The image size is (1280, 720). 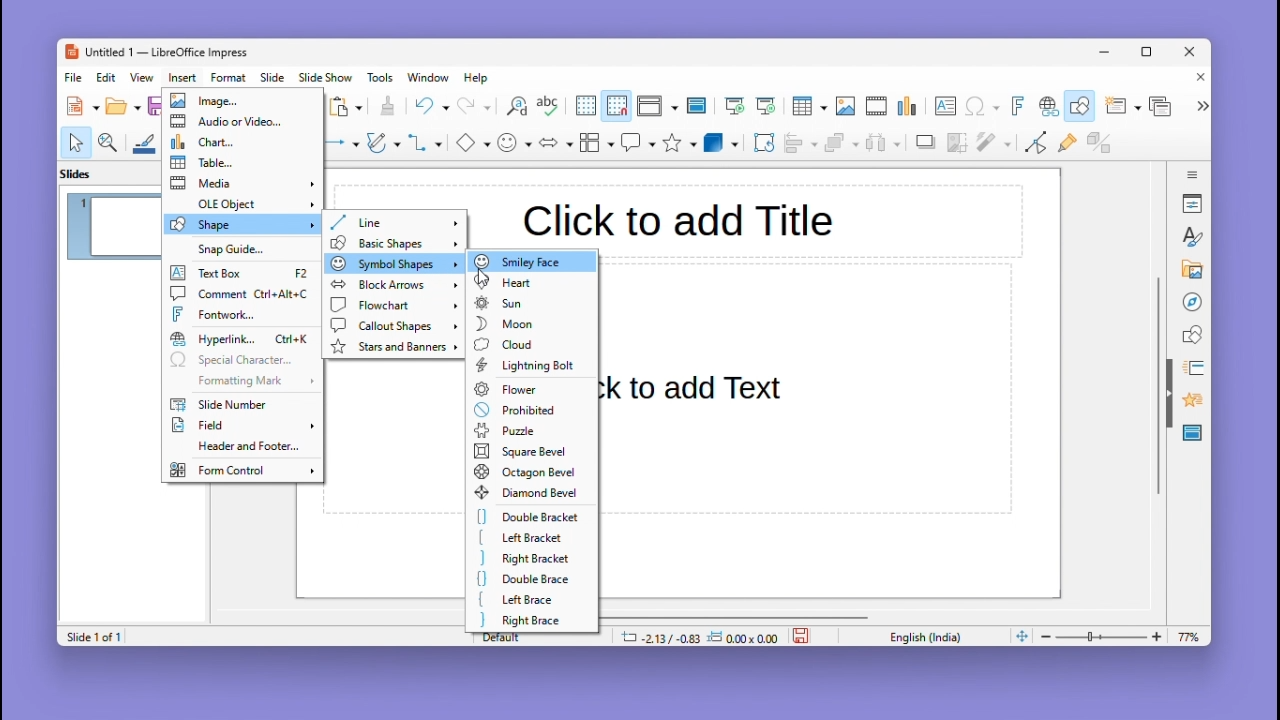 I want to click on Open, so click(x=123, y=107).